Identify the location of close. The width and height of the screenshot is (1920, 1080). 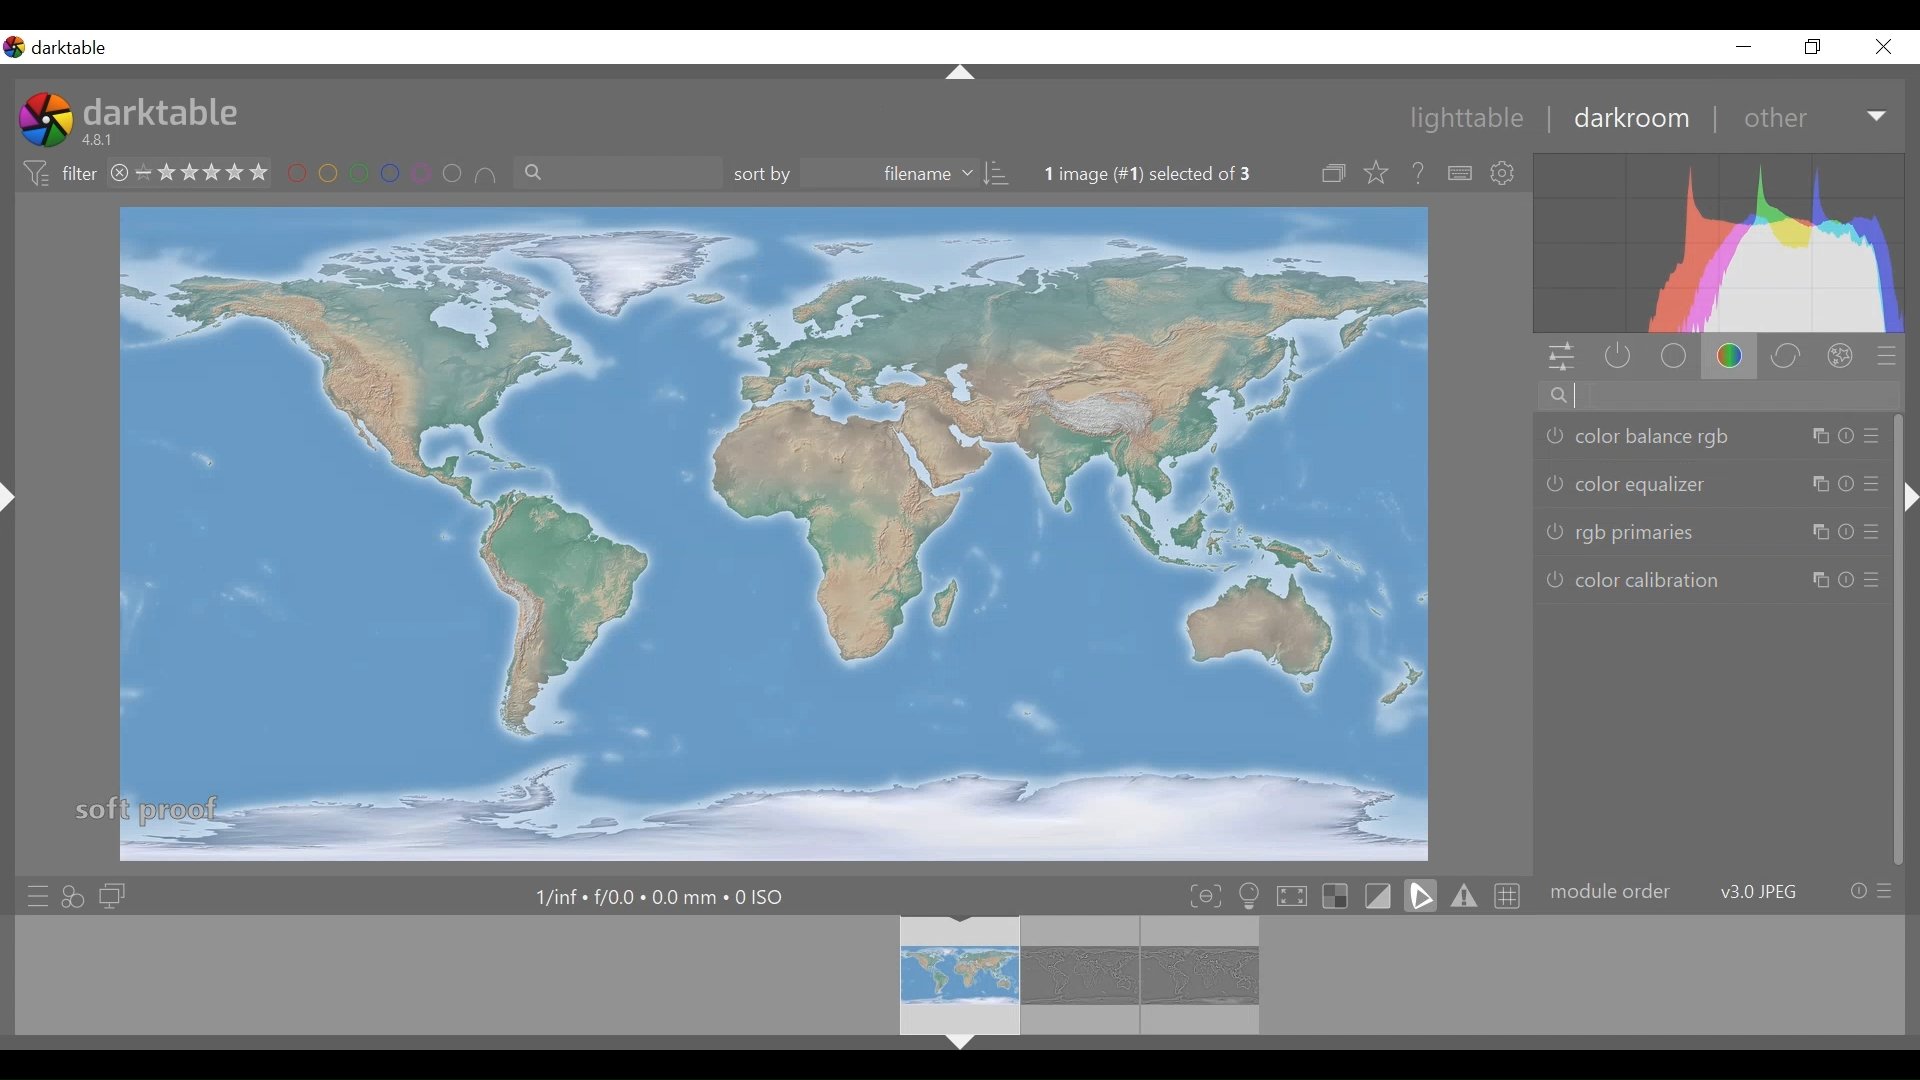
(1887, 47).